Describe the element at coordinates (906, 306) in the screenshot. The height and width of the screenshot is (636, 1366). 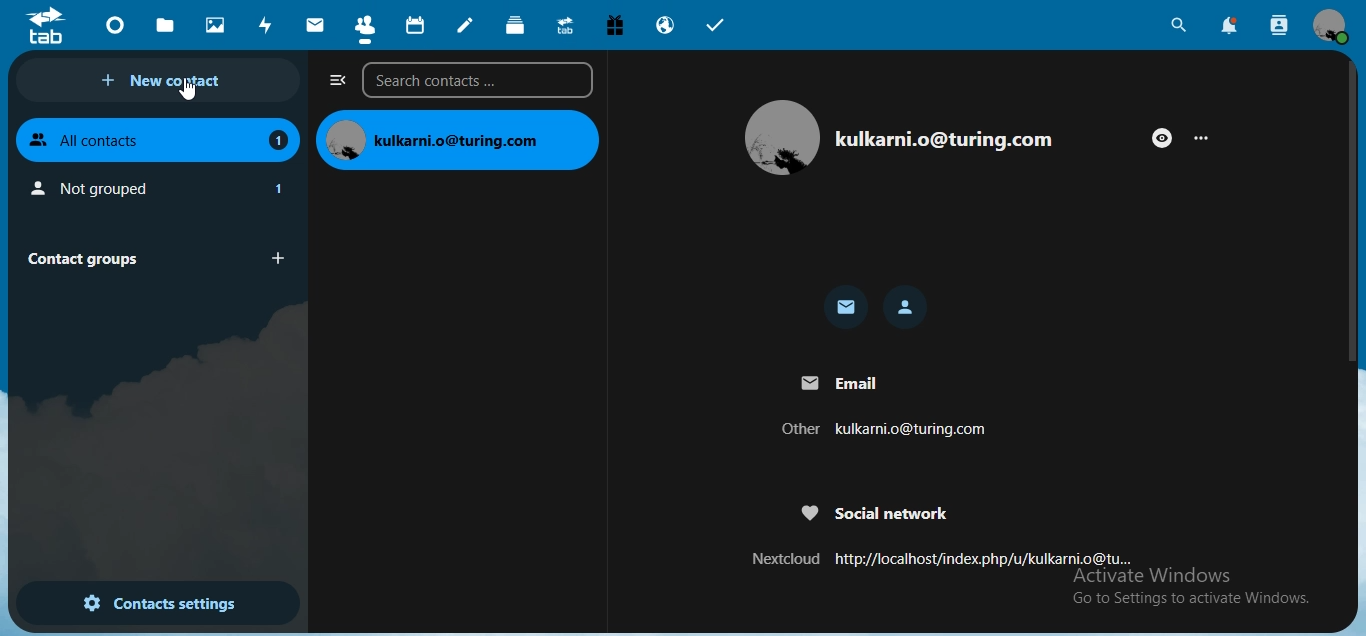
I see `` at that location.